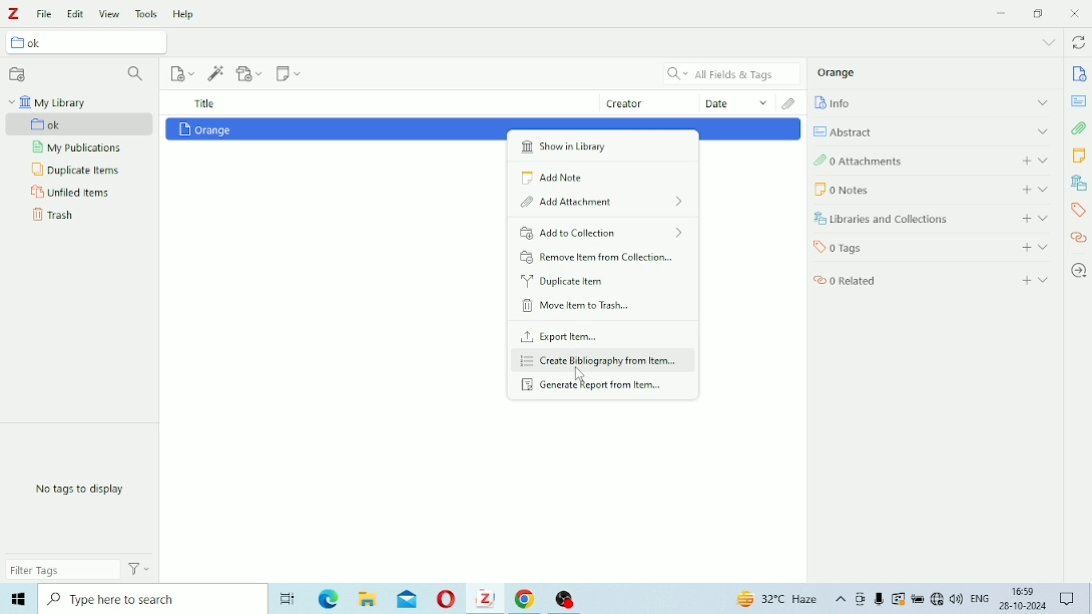 The height and width of the screenshot is (614, 1092). Describe the element at coordinates (934, 189) in the screenshot. I see `Notes` at that location.